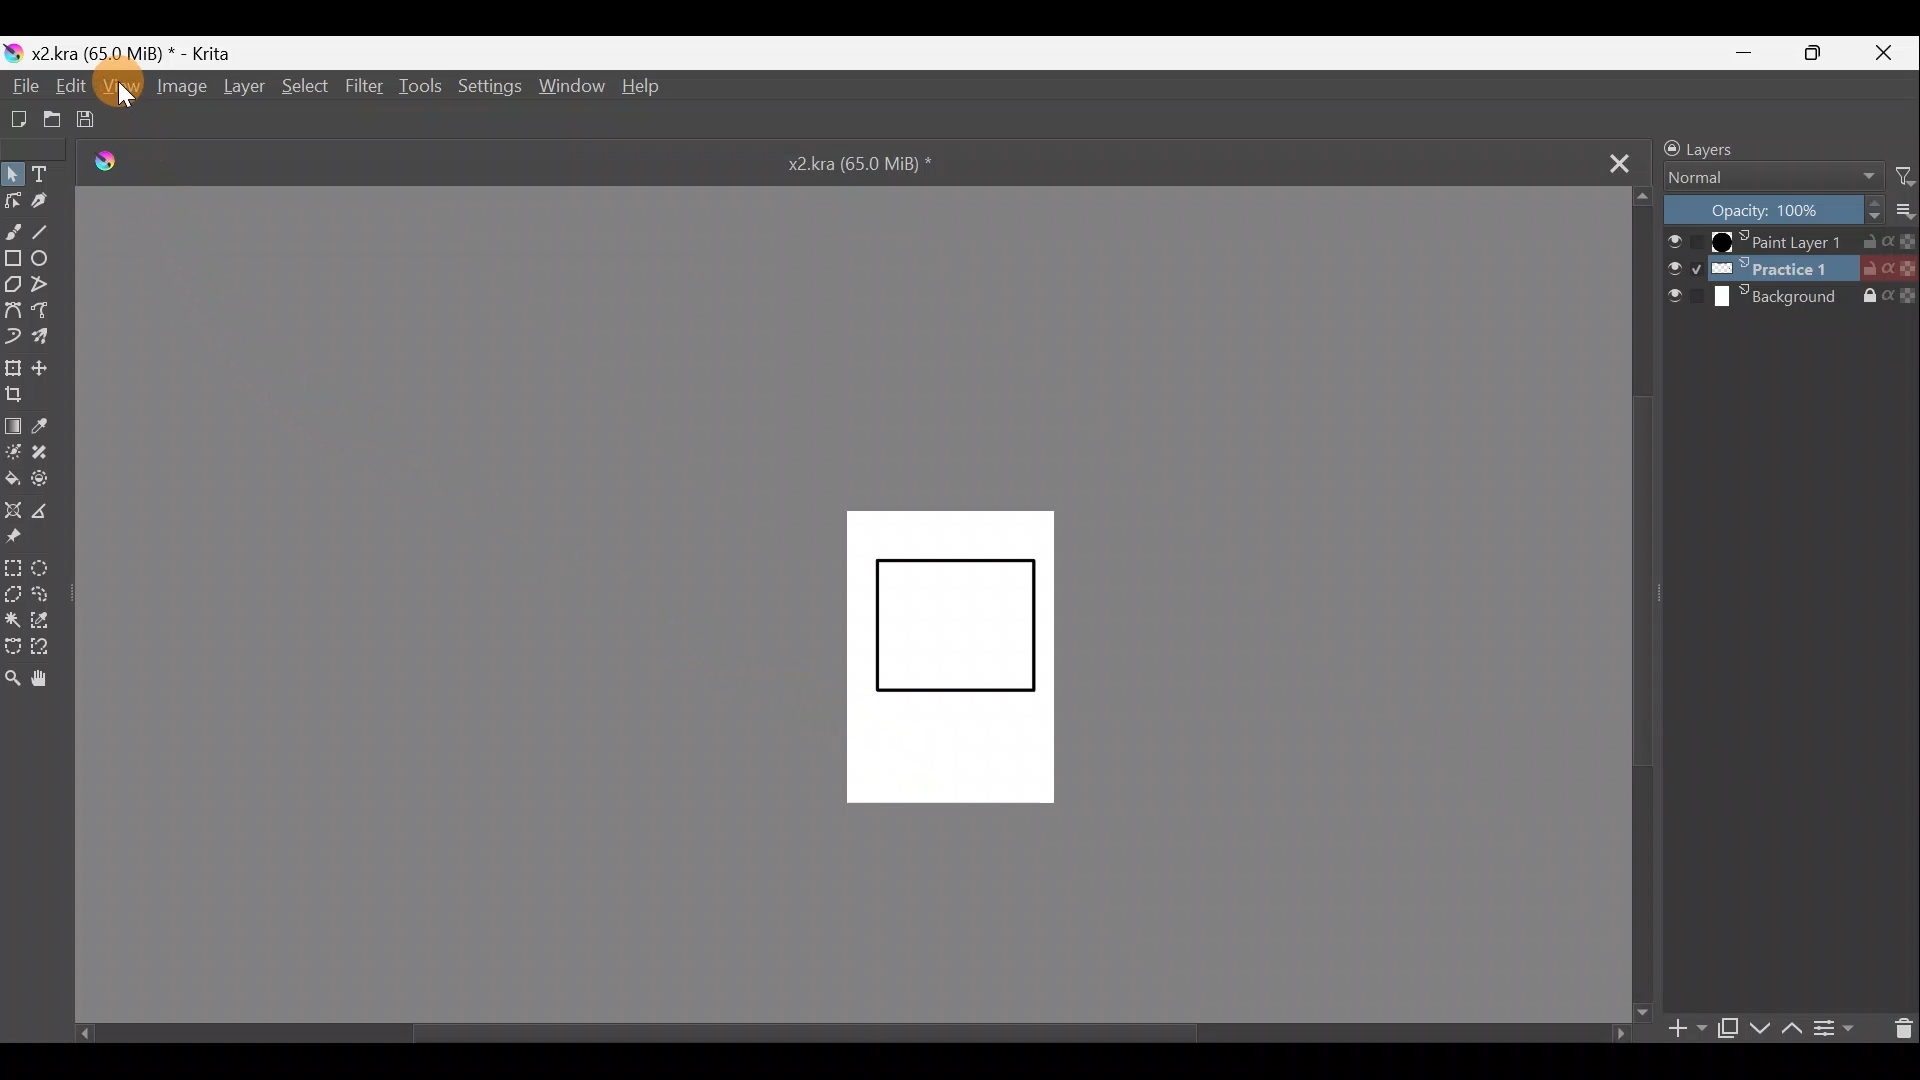  I want to click on x2.kra (65.0 MiB) *, so click(872, 169).